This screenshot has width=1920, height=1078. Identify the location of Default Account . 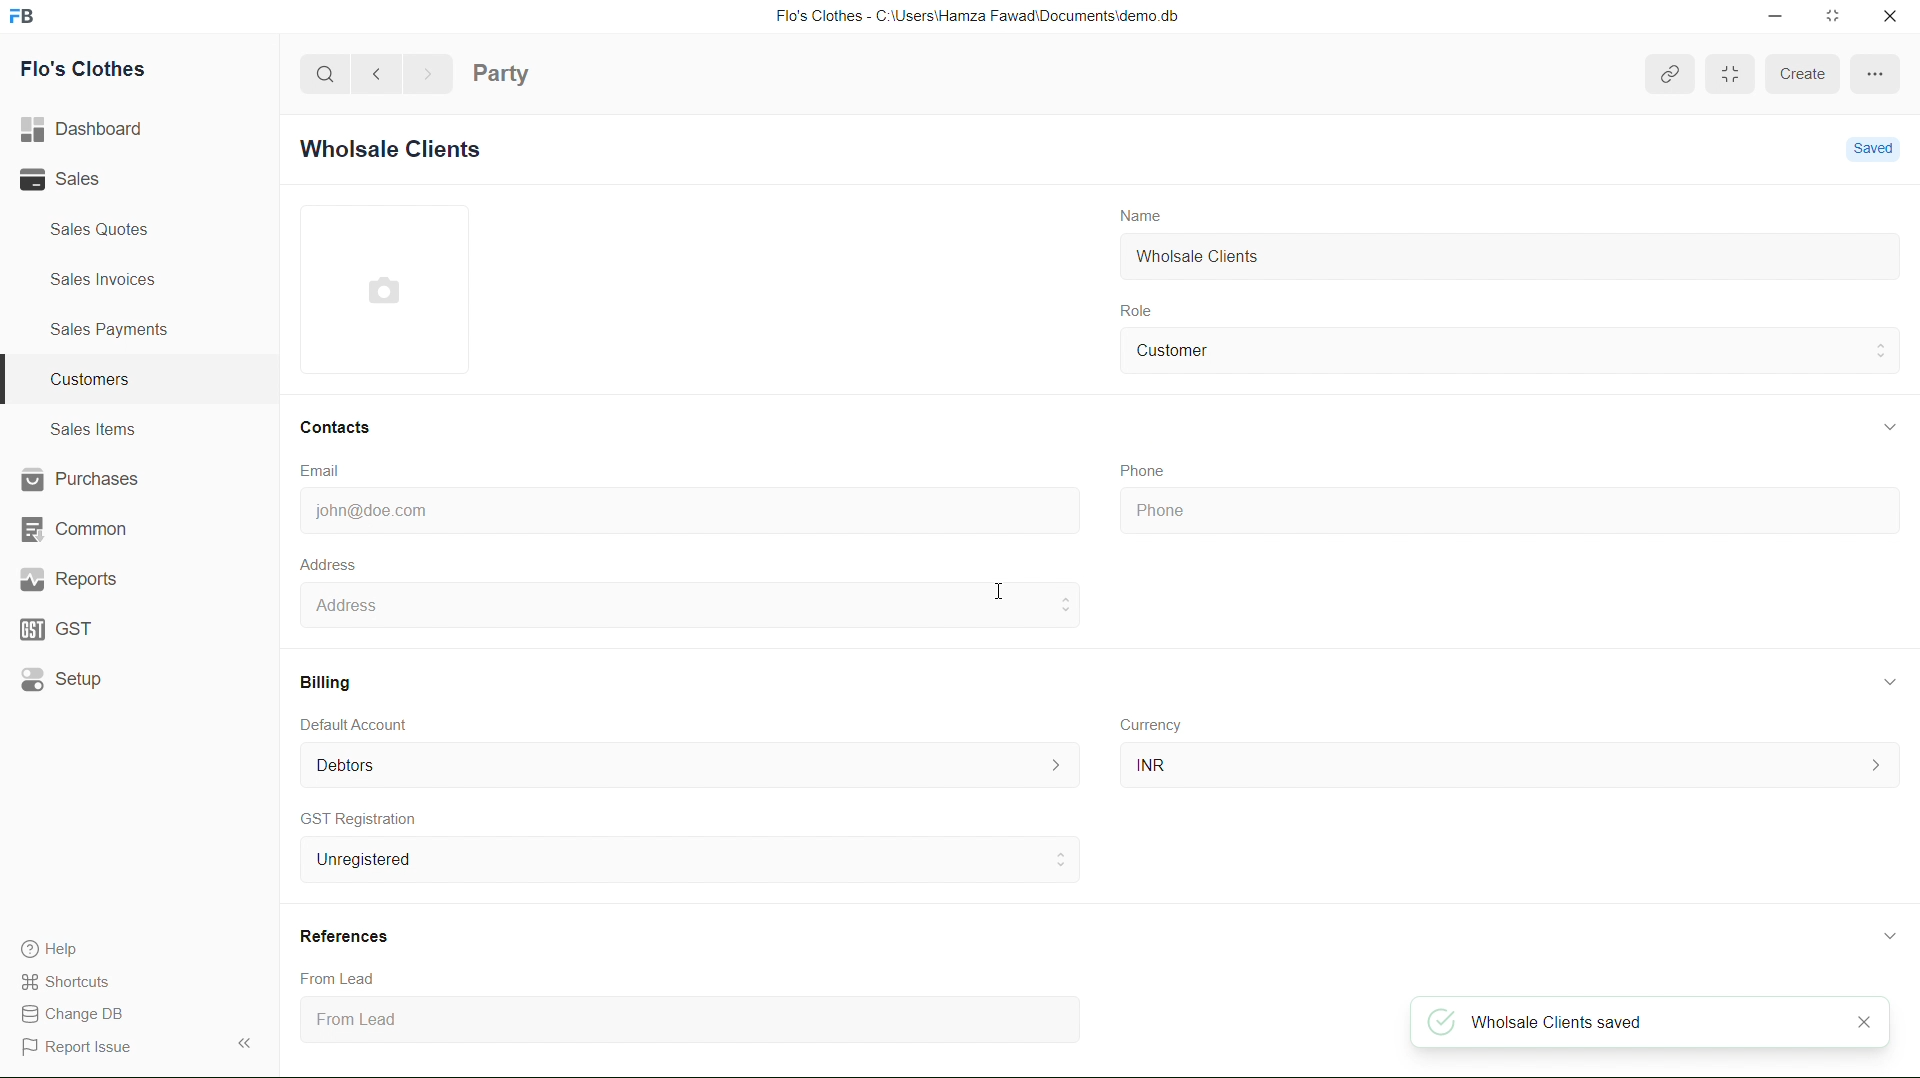
(689, 765).